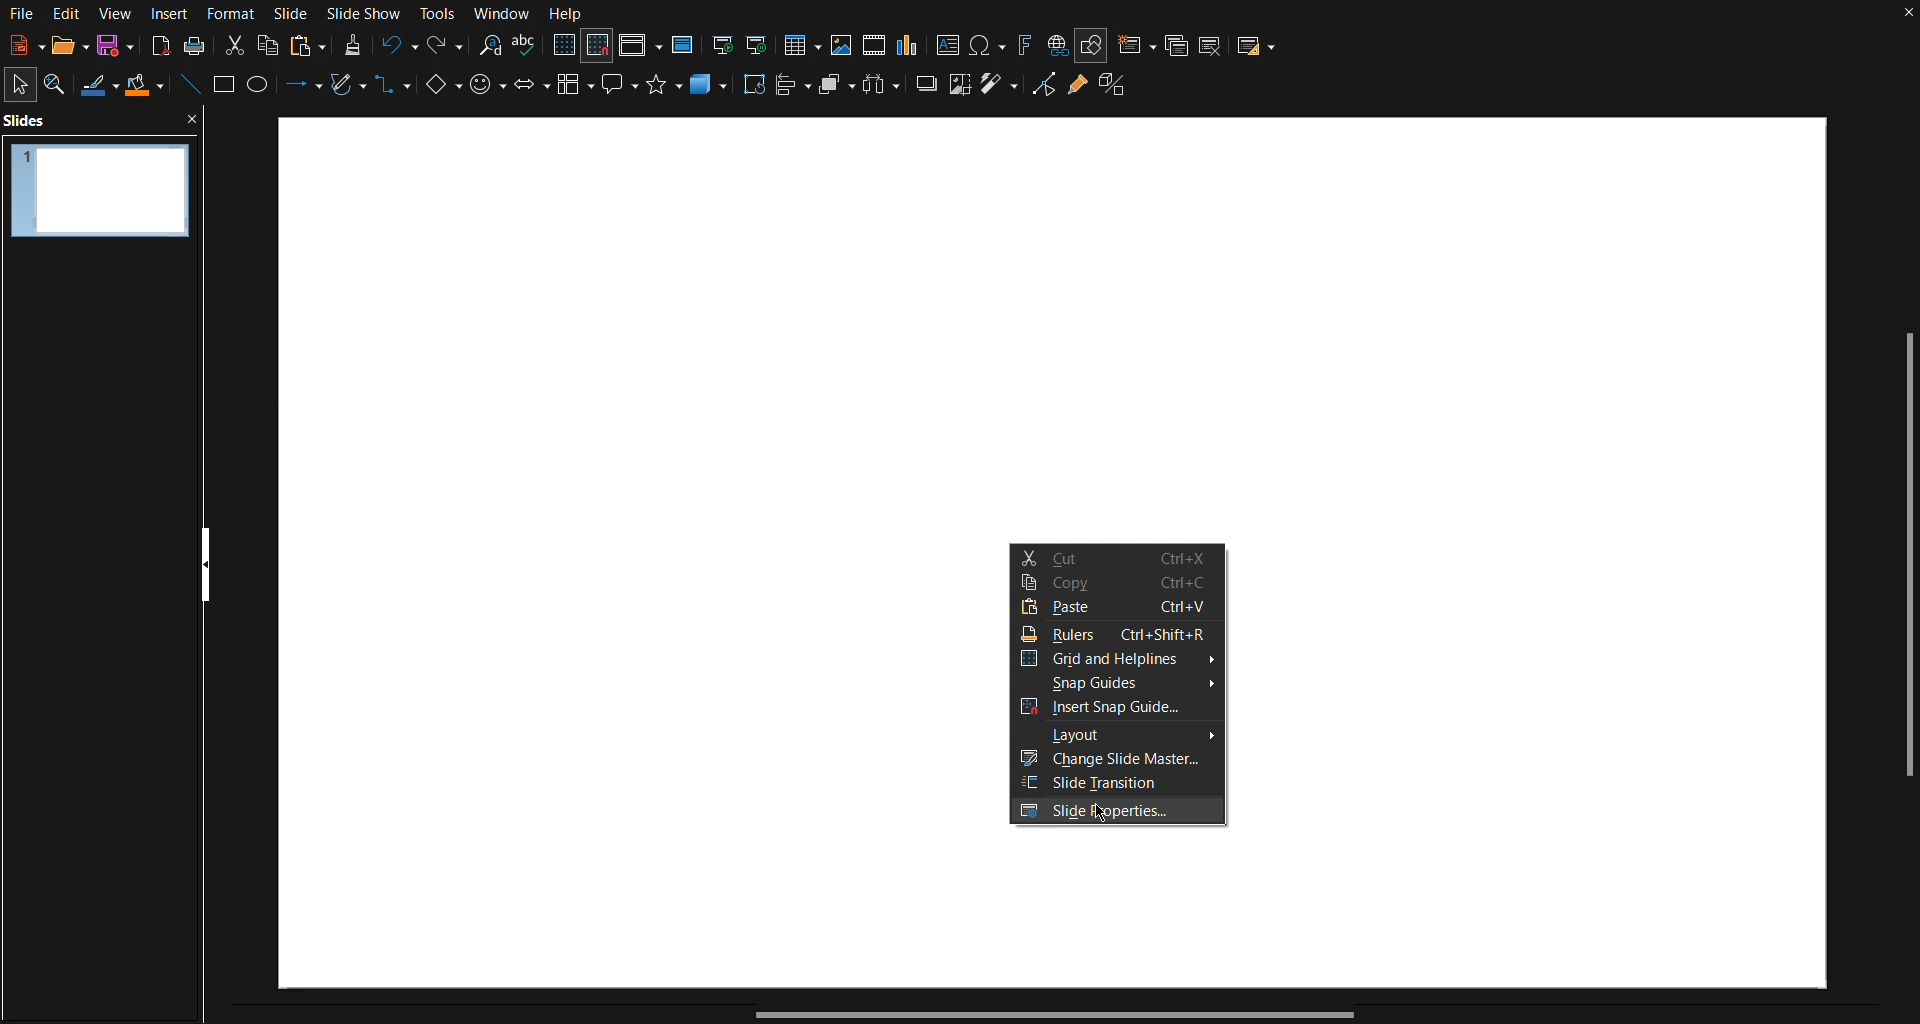 This screenshot has width=1920, height=1024. I want to click on Line, so click(188, 88).